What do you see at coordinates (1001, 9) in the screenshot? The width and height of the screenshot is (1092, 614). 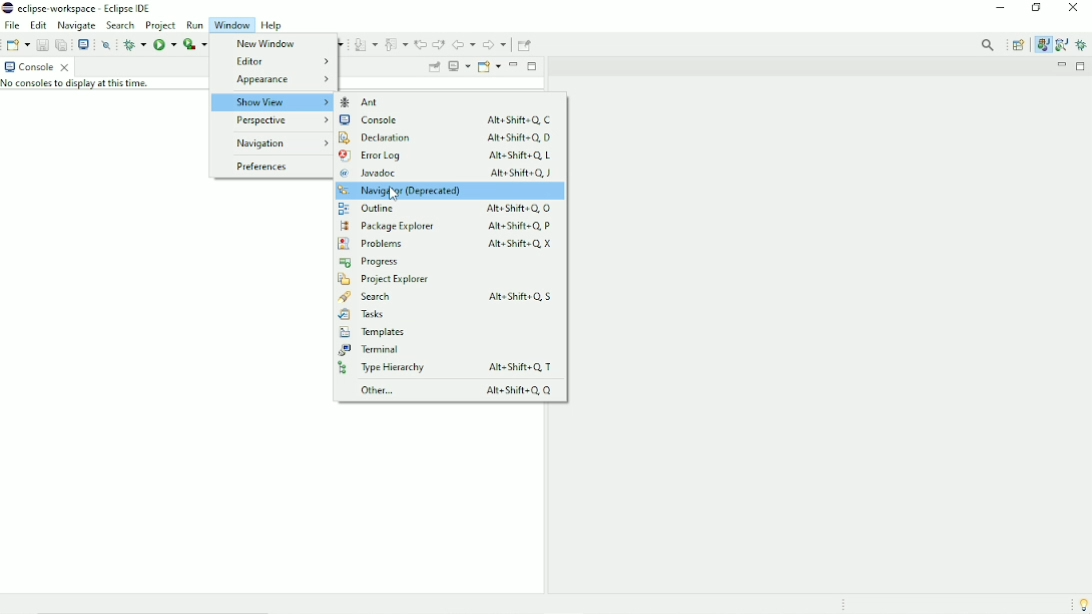 I see `Minimize` at bounding box center [1001, 9].